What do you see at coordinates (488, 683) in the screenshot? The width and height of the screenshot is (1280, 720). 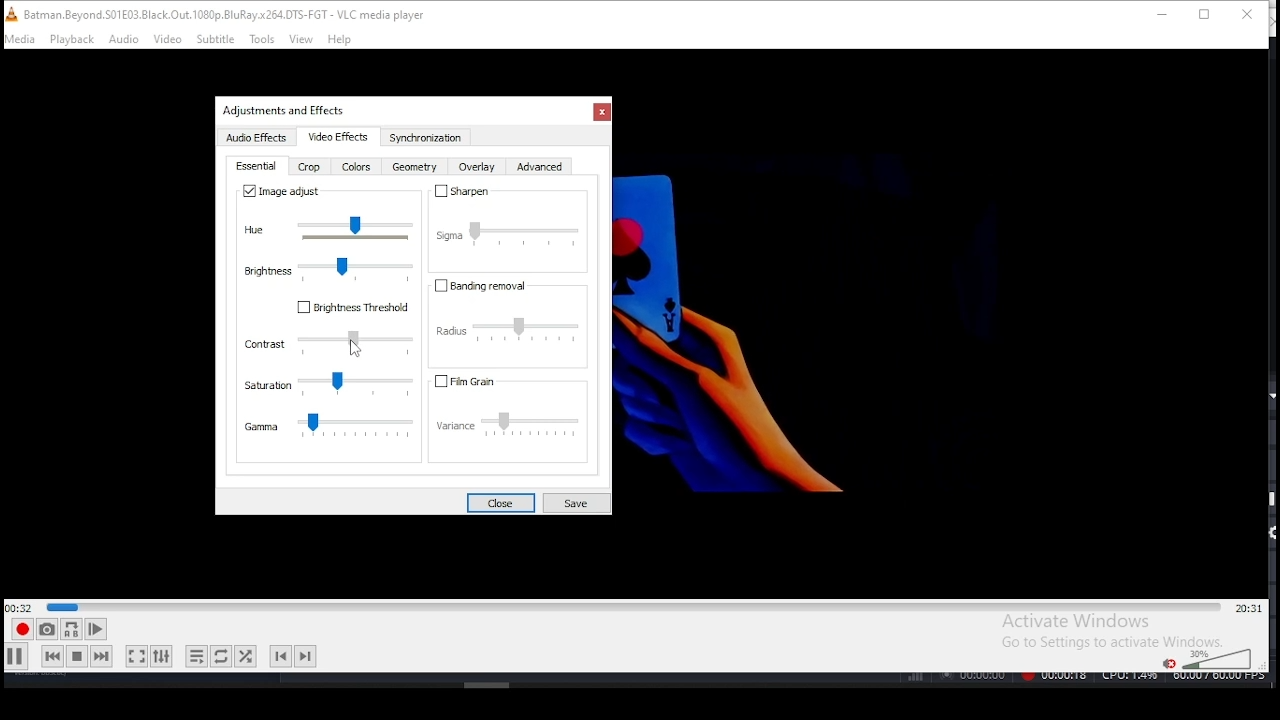 I see `` at bounding box center [488, 683].